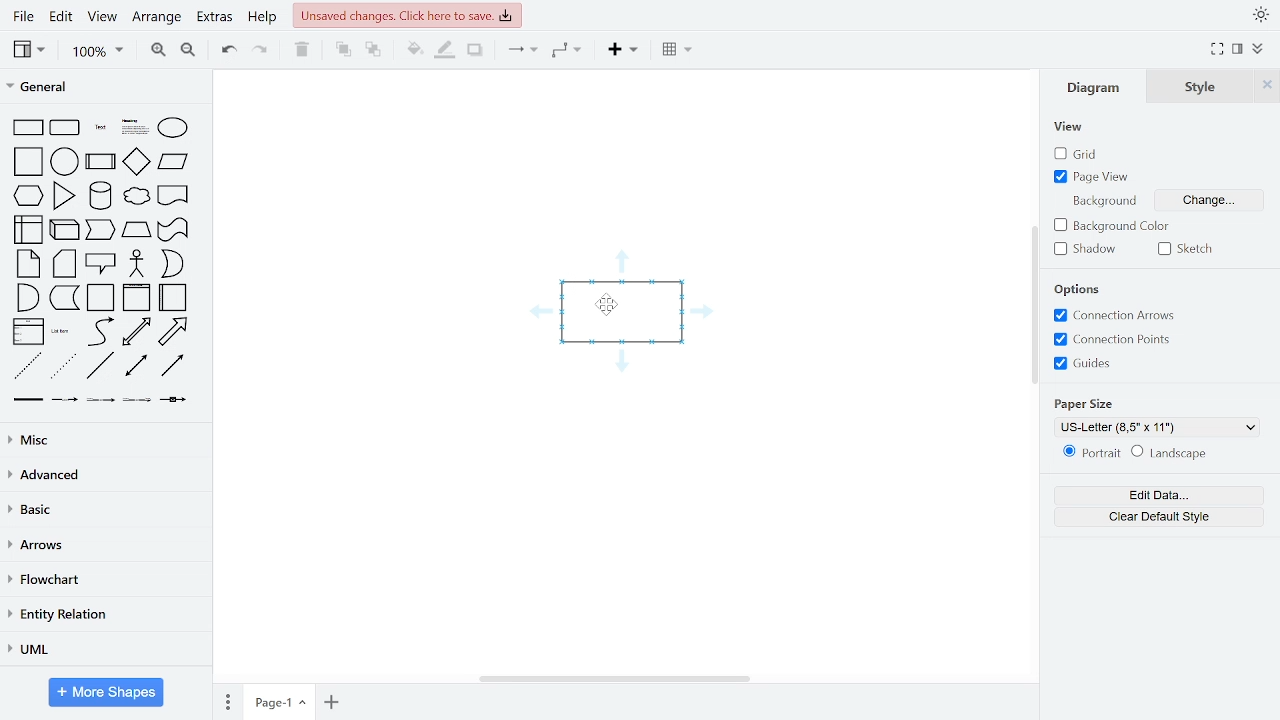 The image size is (1280, 720). What do you see at coordinates (1090, 454) in the screenshot?
I see `portrait` at bounding box center [1090, 454].